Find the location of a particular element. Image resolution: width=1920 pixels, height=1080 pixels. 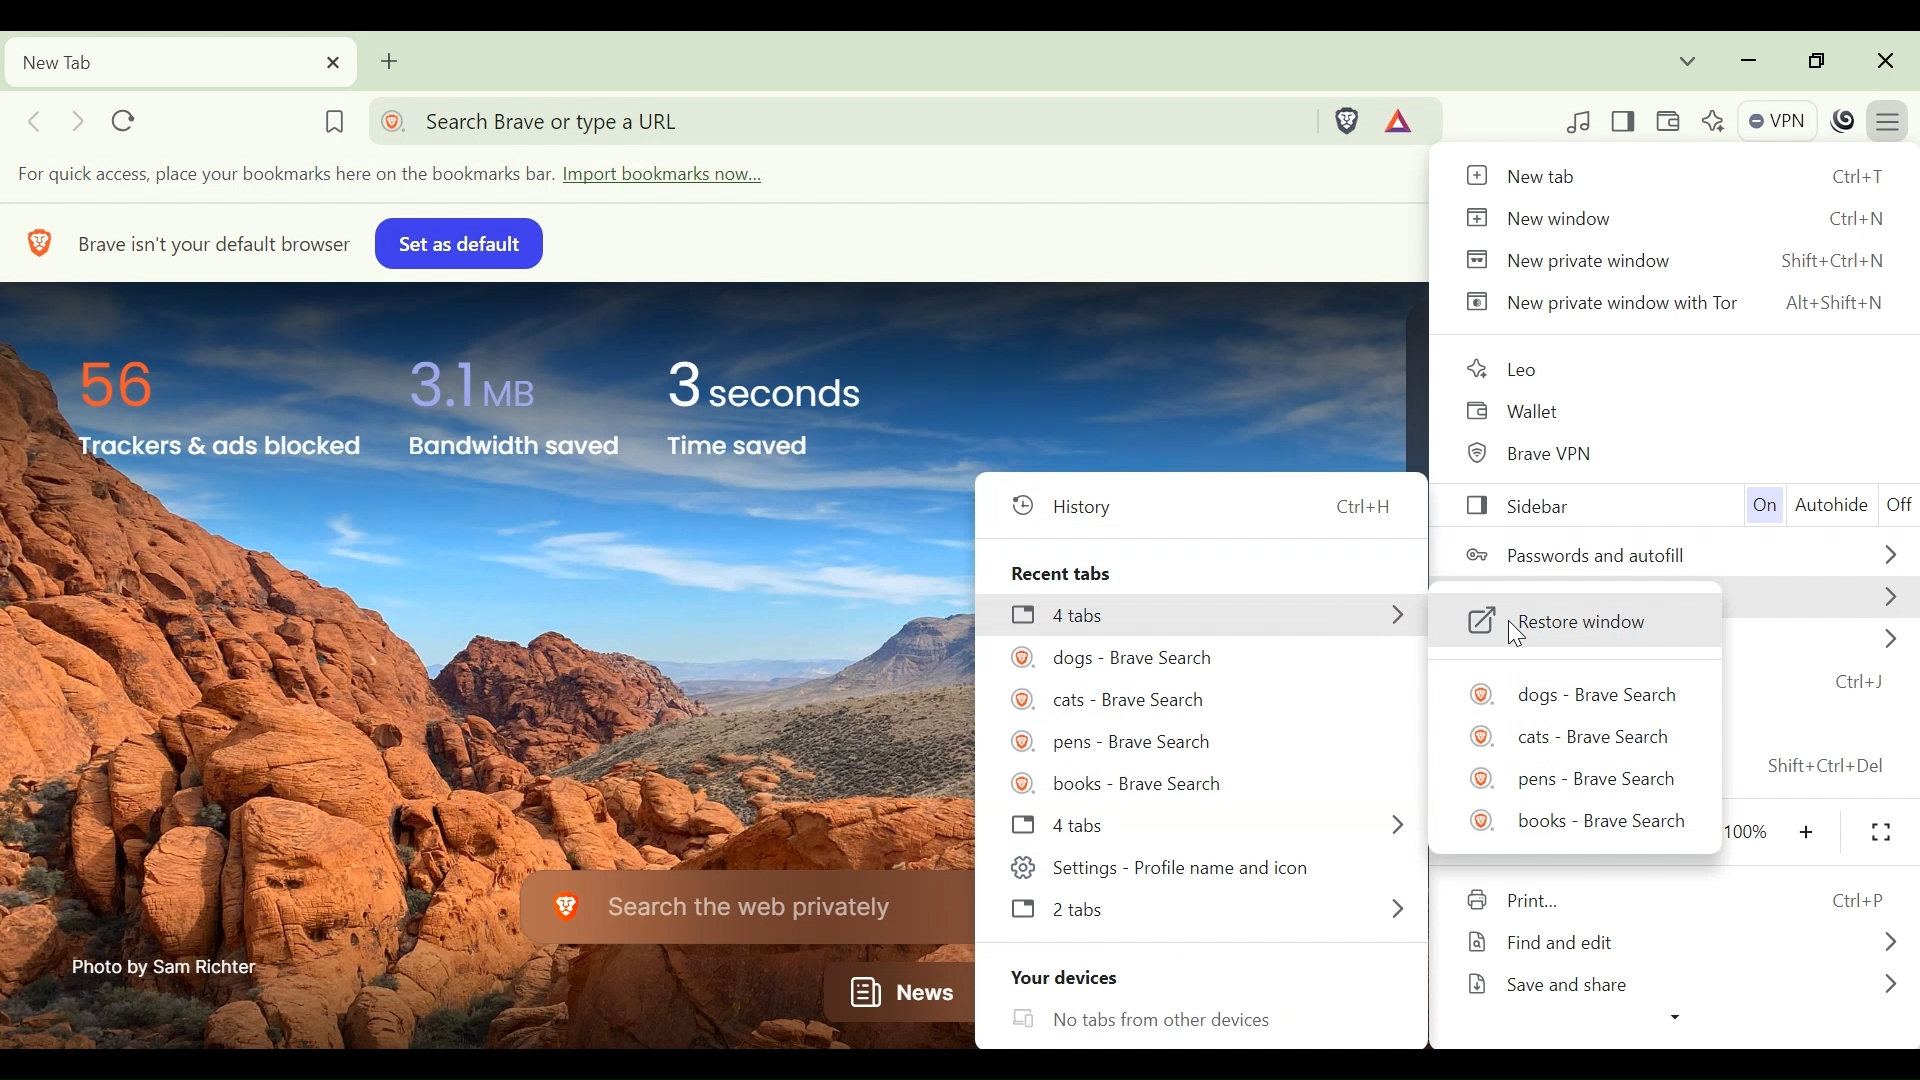

Leo AI is located at coordinates (1711, 119).